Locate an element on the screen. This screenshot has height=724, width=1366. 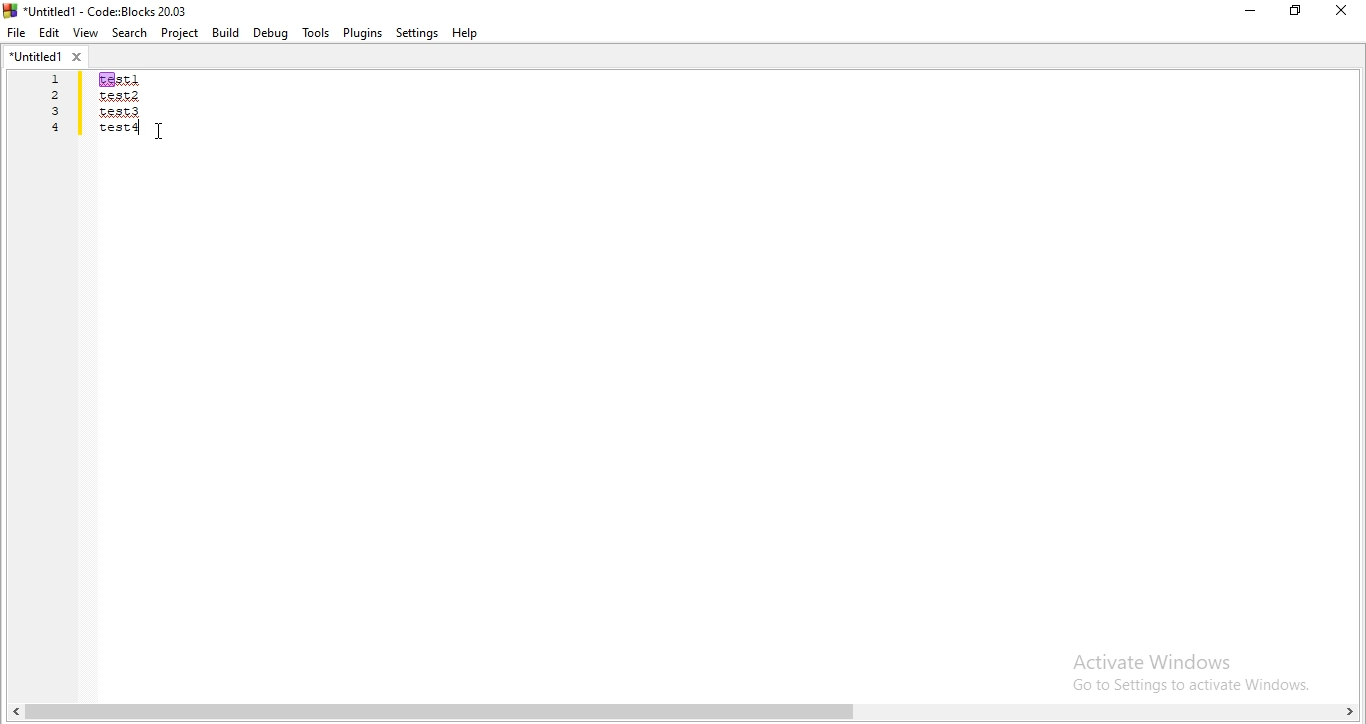
Search  is located at coordinates (131, 34).